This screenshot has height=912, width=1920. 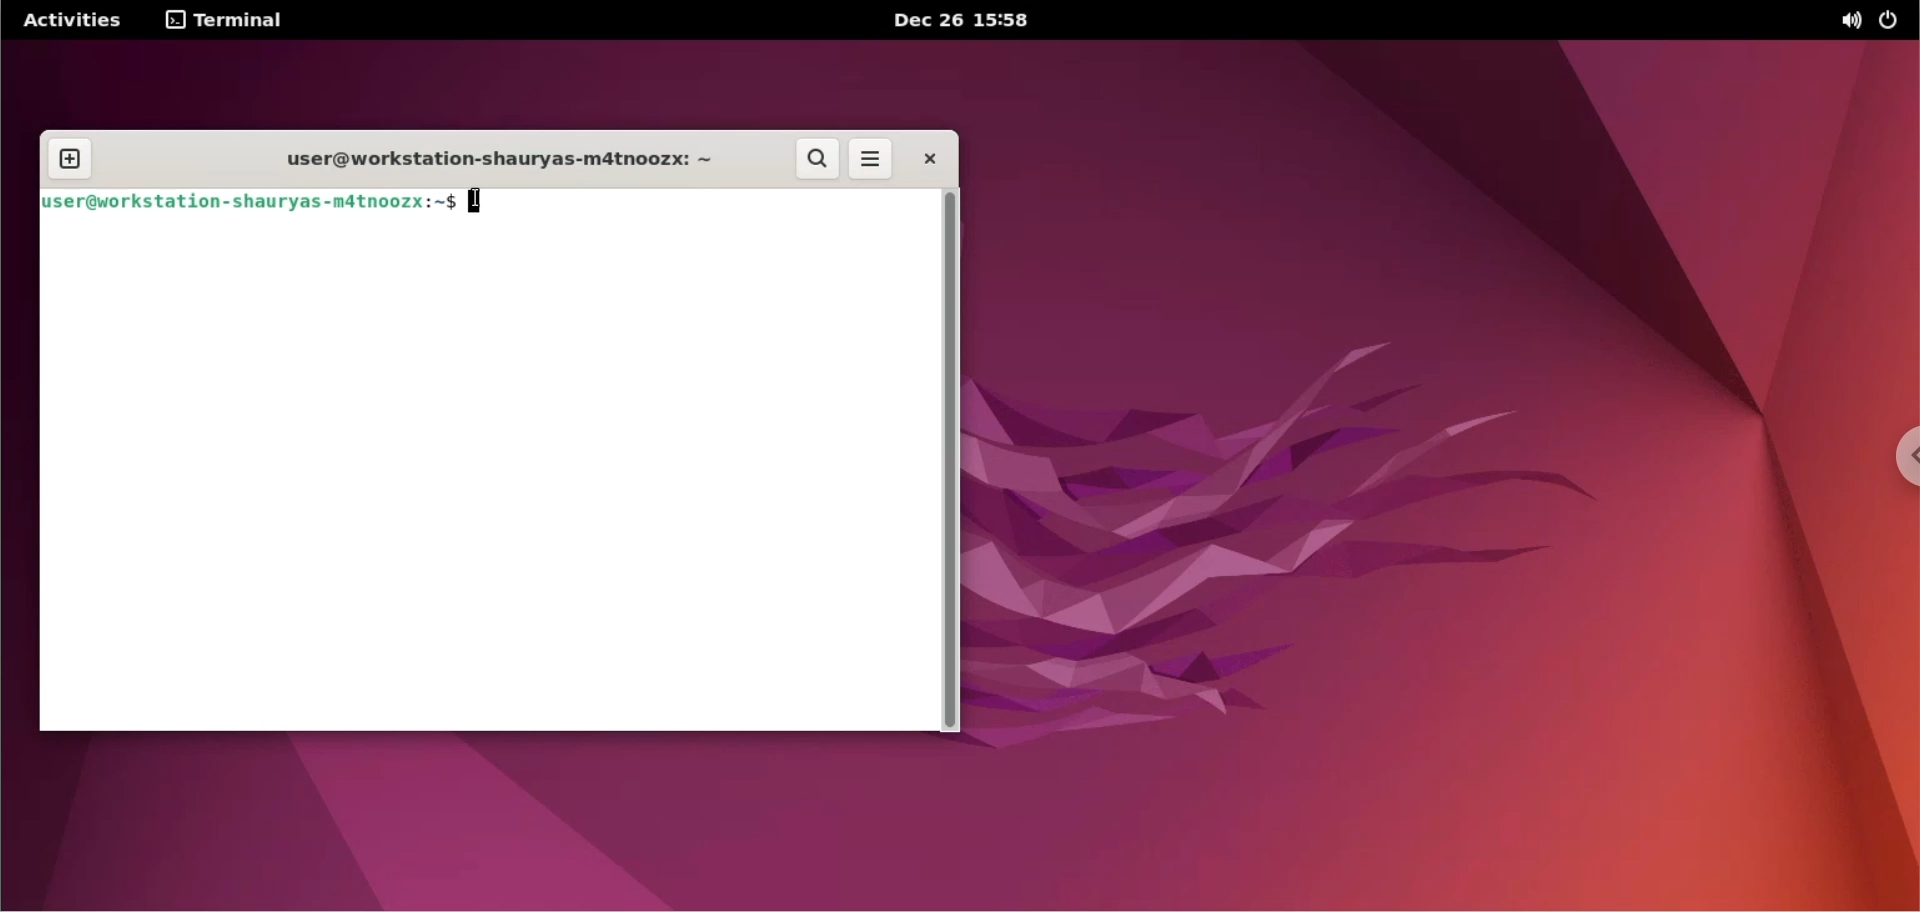 What do you see at coordinates (67, 161) in the screenshot?
I see `new tab` at bounding box center [67, 161].